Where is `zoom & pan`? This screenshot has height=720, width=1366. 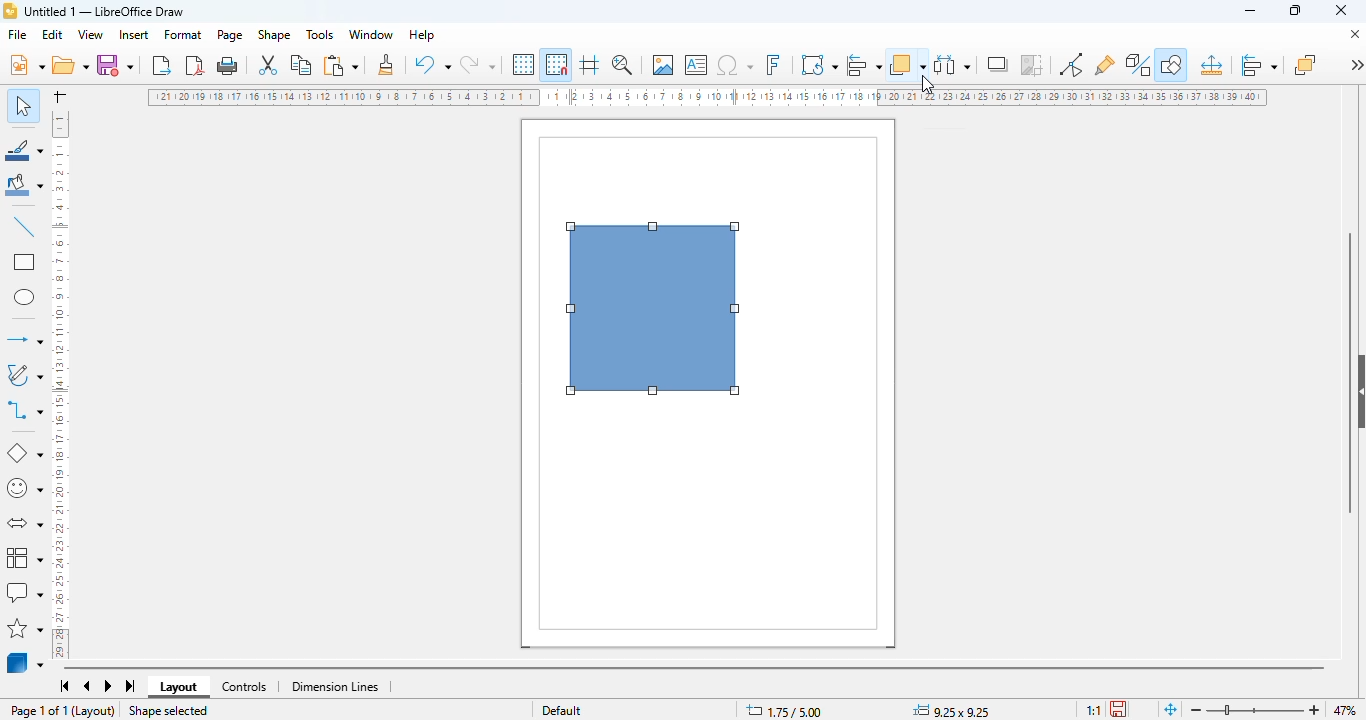 zoom & pan is located at coordinates (622, 64).